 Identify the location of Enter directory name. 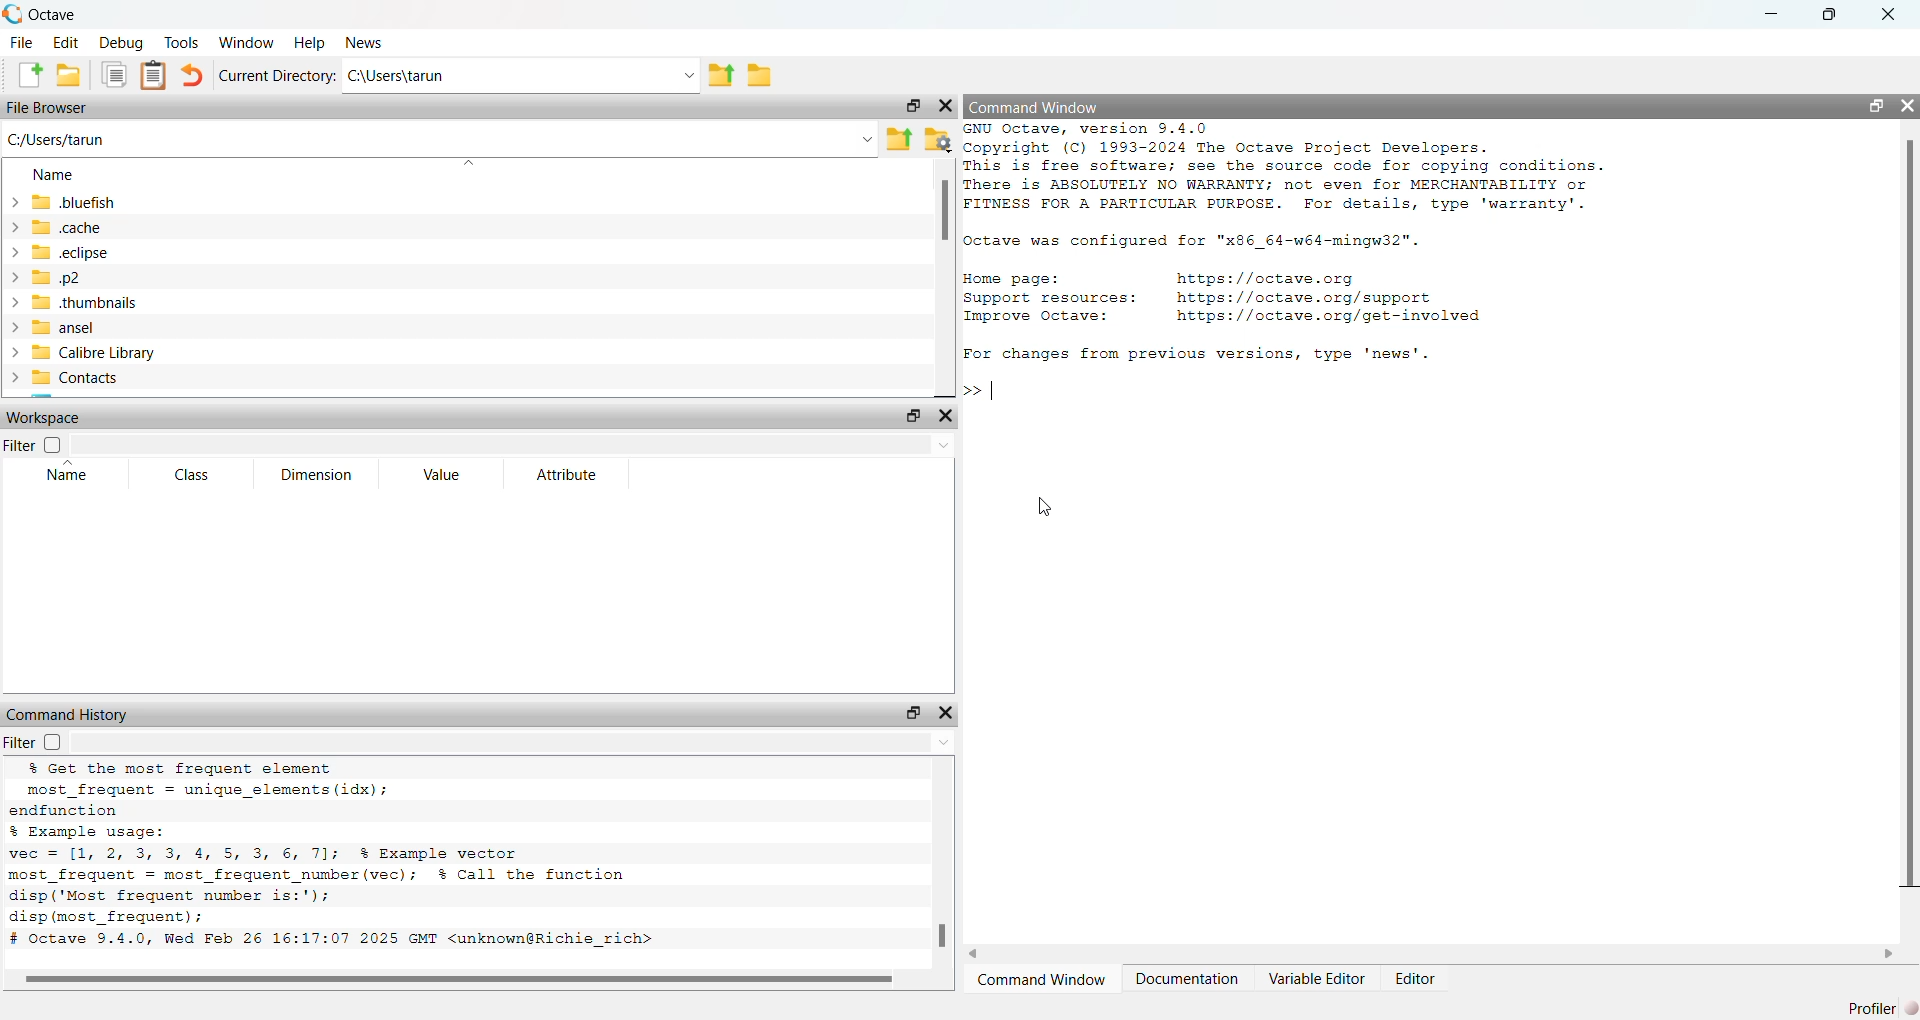
(688, 73).